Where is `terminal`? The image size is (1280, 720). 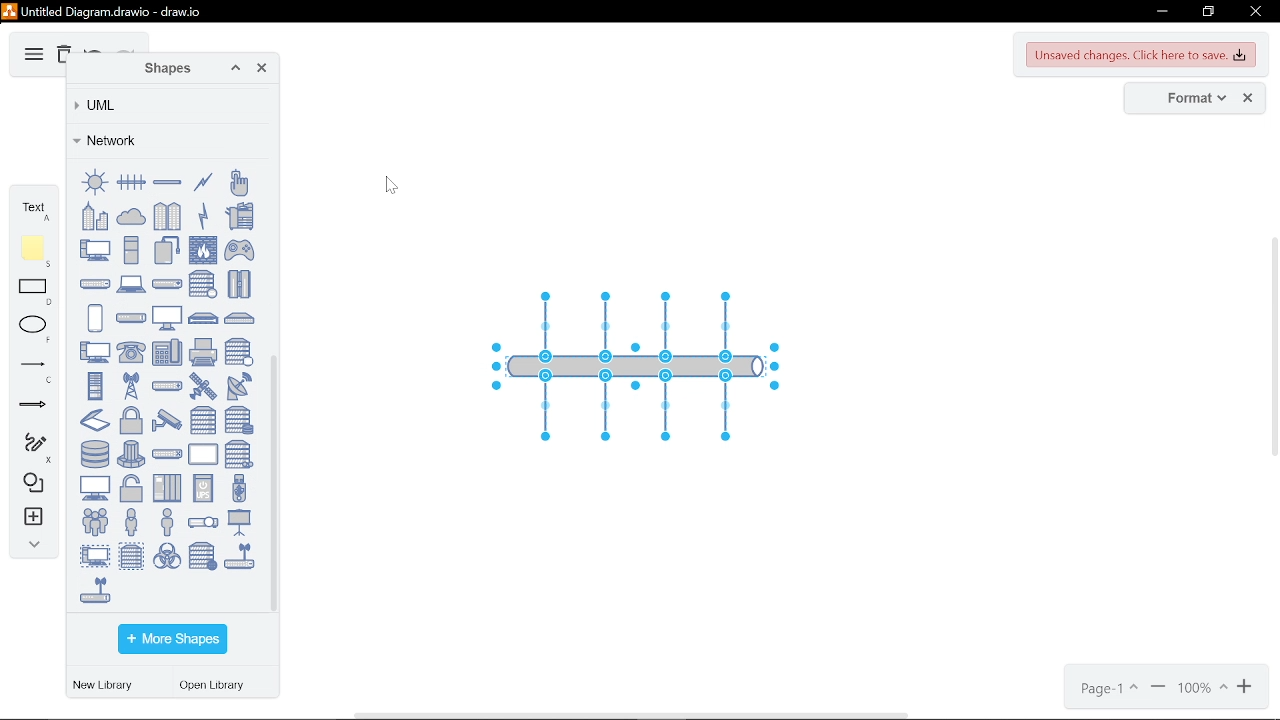 terminal is located at coordinates (95, 488).